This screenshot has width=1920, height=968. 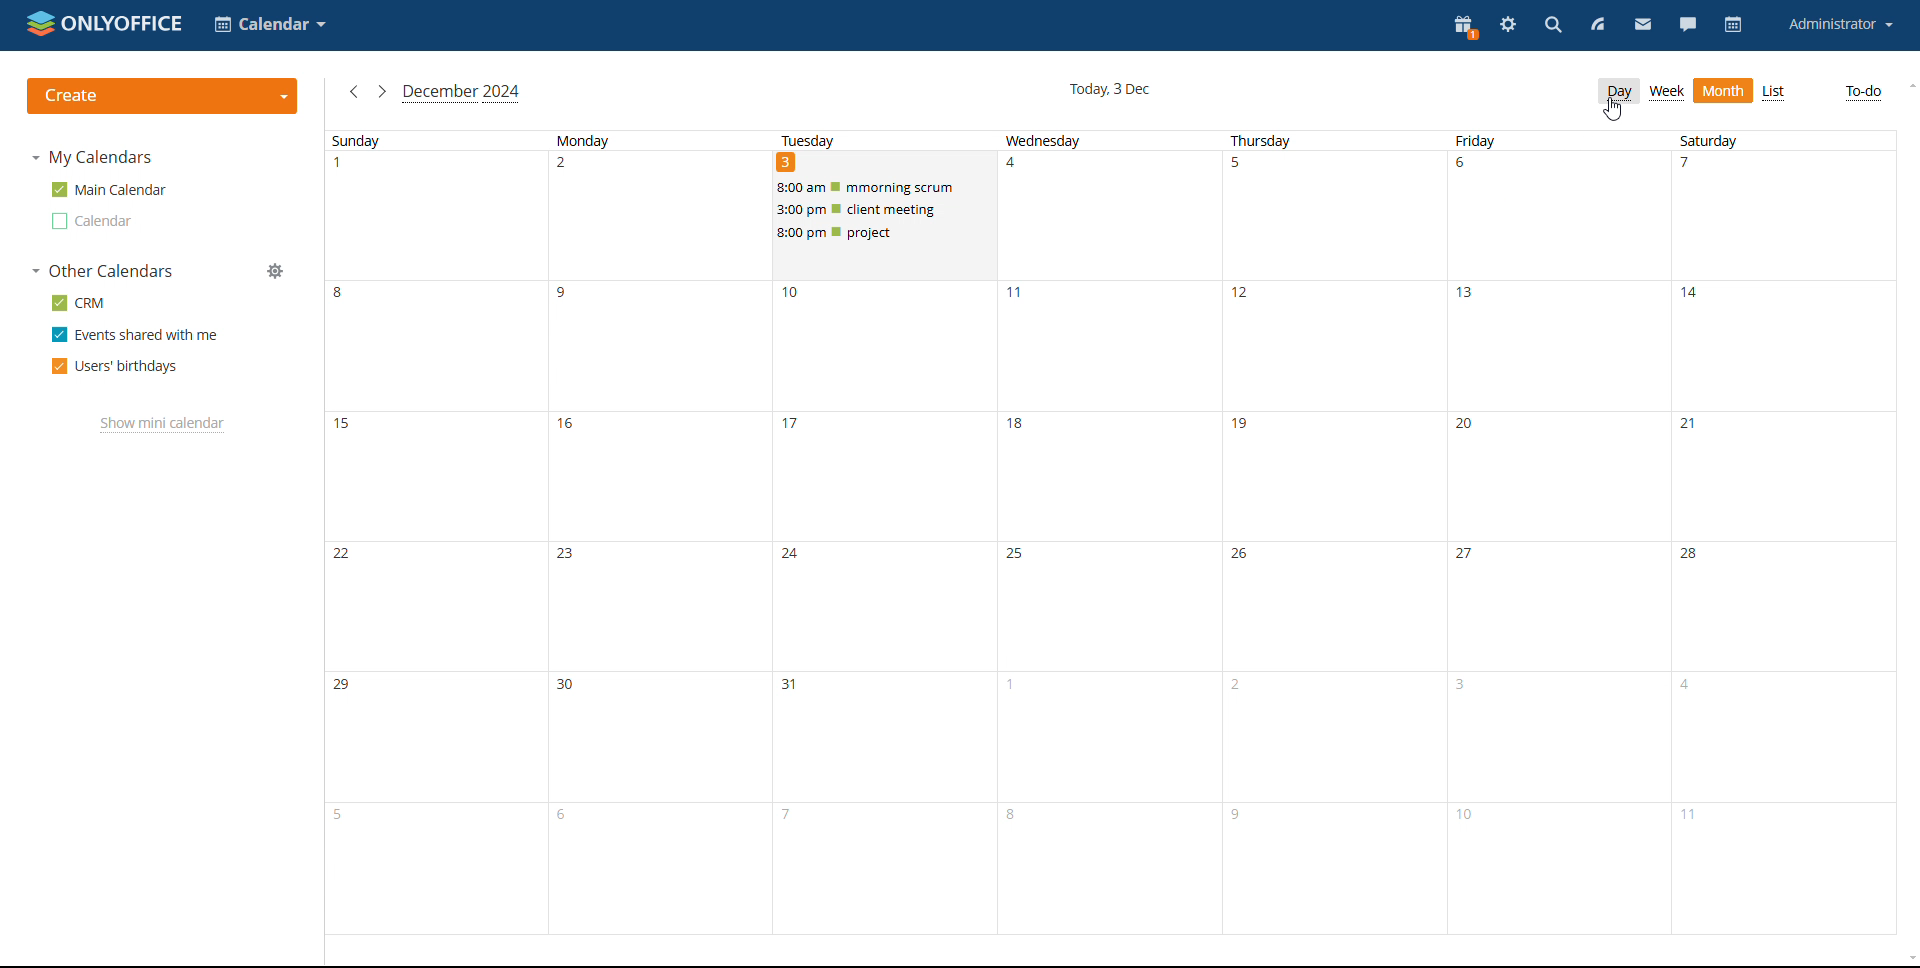 What do you see at coordinates (883, 212) in the screenshot?
I see `scheduled events` at bounding box center [883, 212].